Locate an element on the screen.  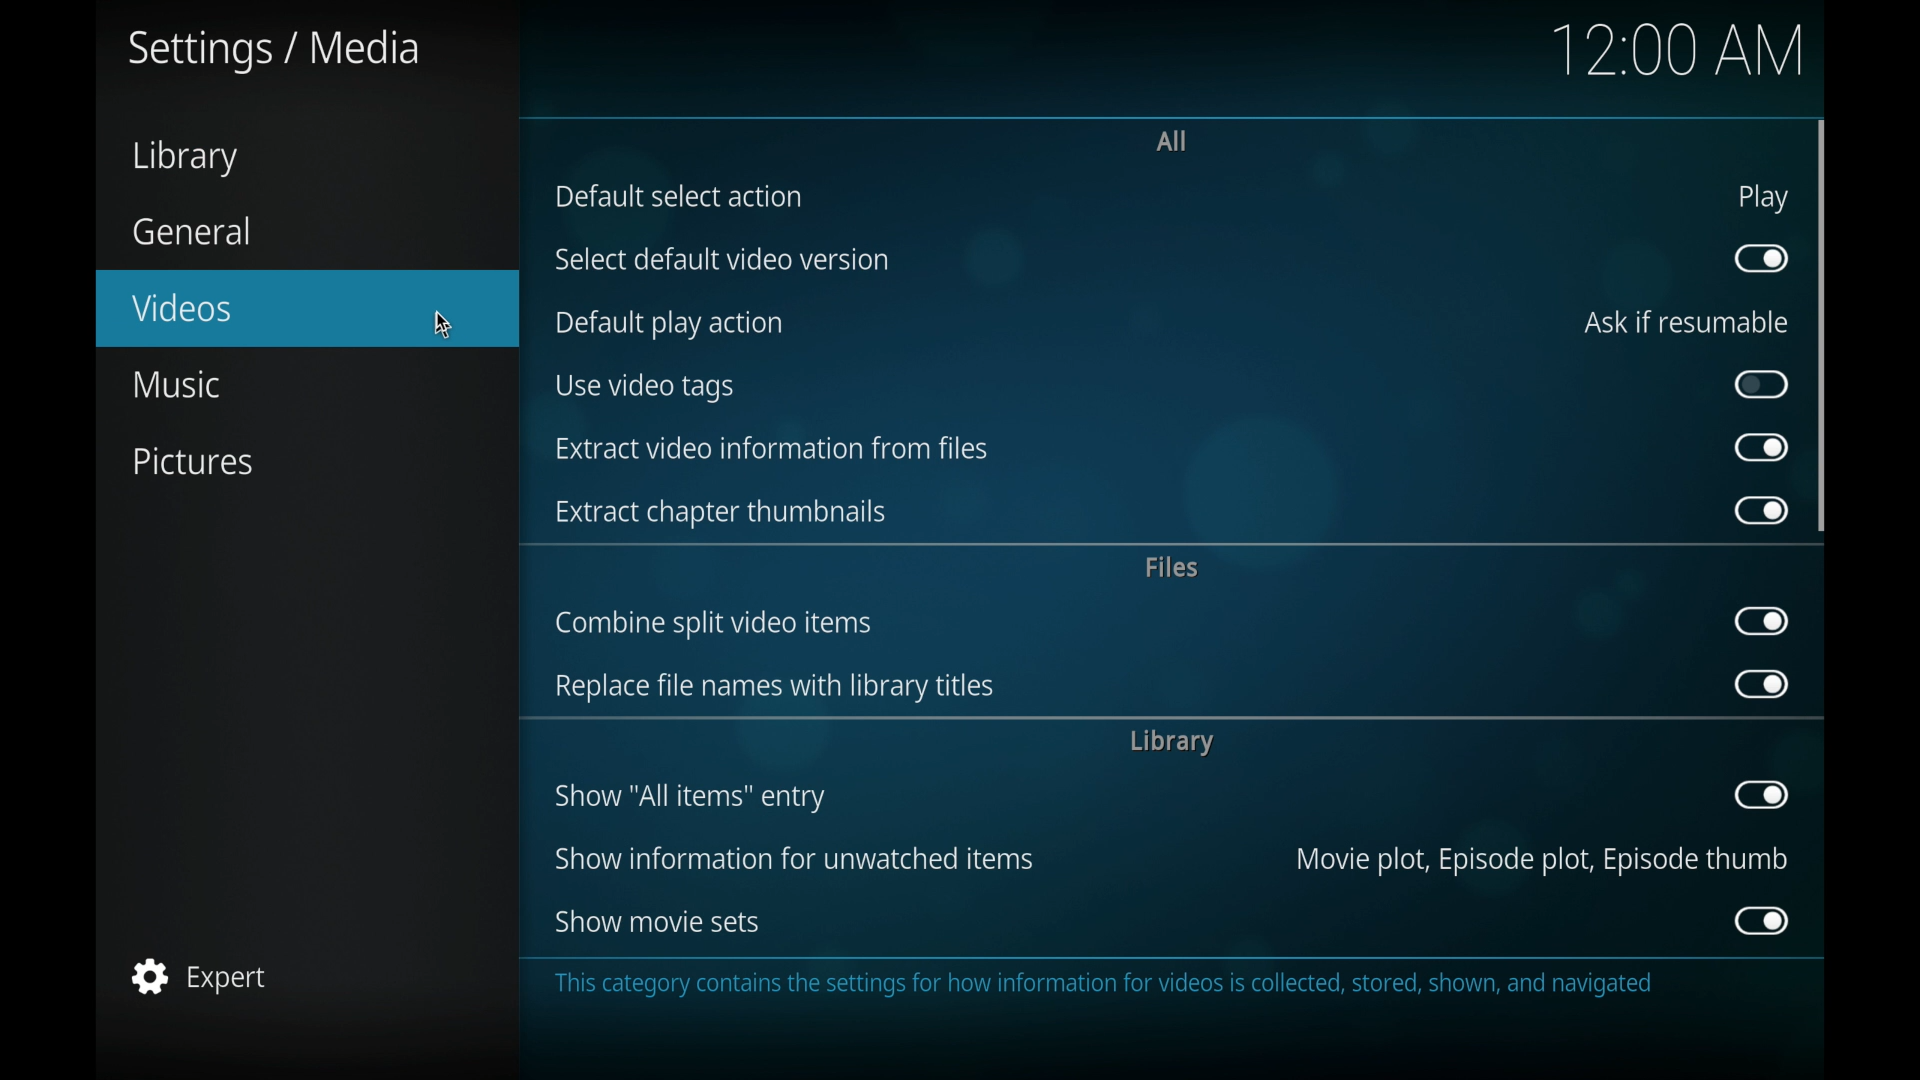
ask if resumable is located at coordinates (1686, 323).